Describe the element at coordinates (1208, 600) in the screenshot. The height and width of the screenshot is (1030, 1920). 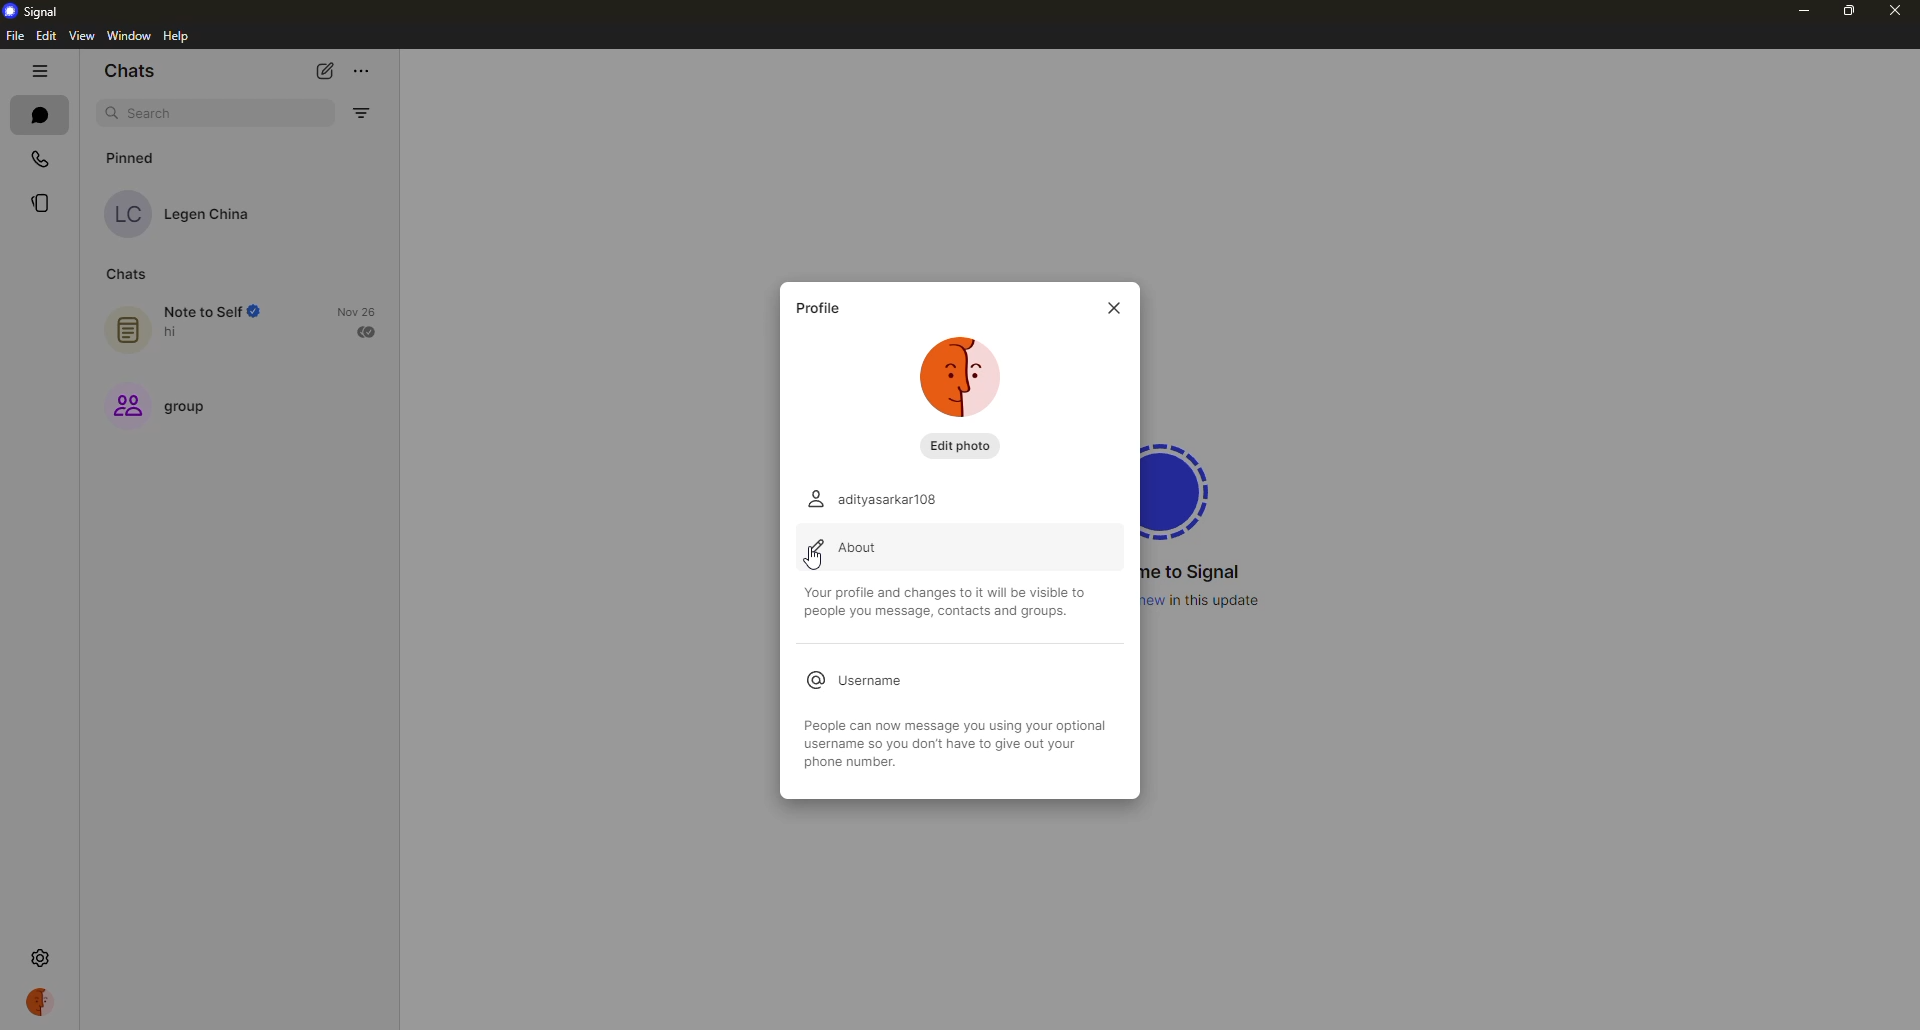
I see `what's new` at that location.